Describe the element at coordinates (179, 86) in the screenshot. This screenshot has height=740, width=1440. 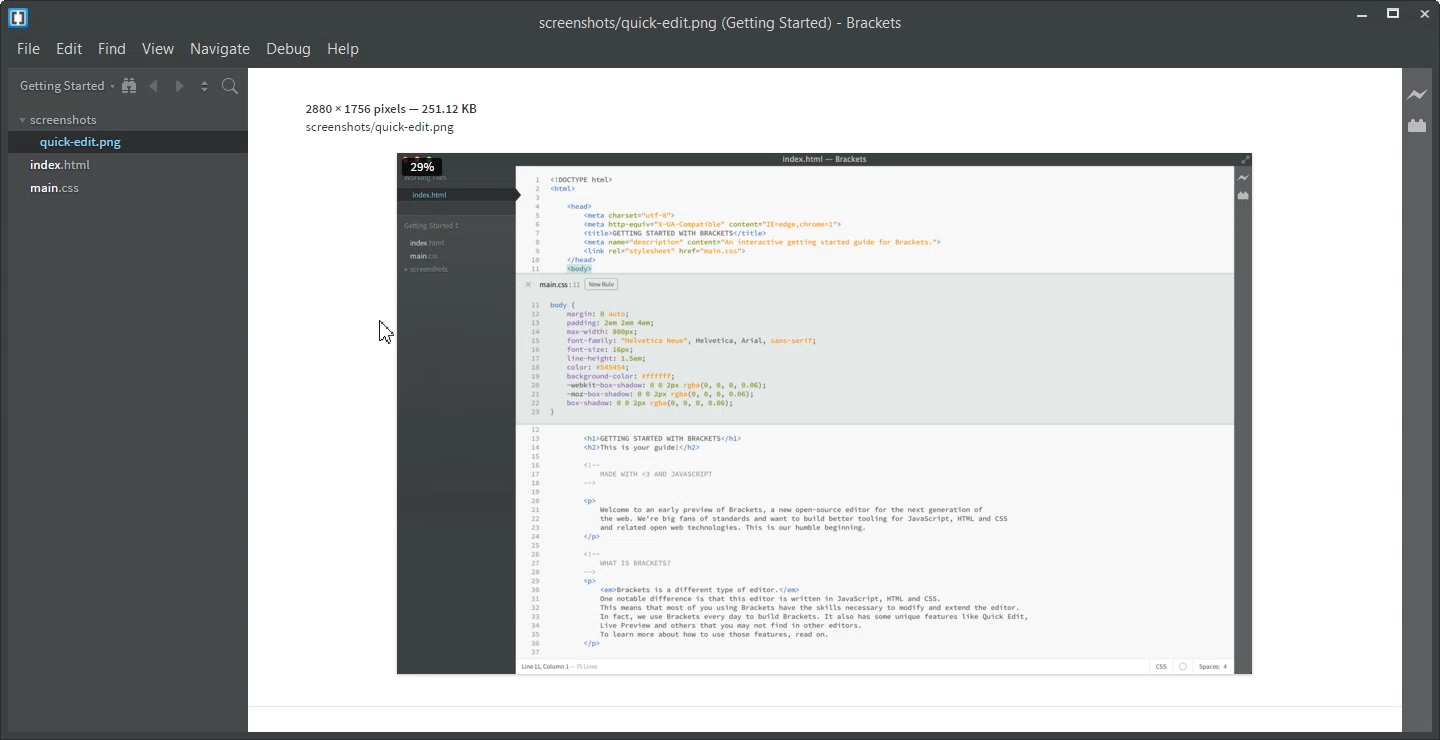
I see `Navigate Forward` at that location.